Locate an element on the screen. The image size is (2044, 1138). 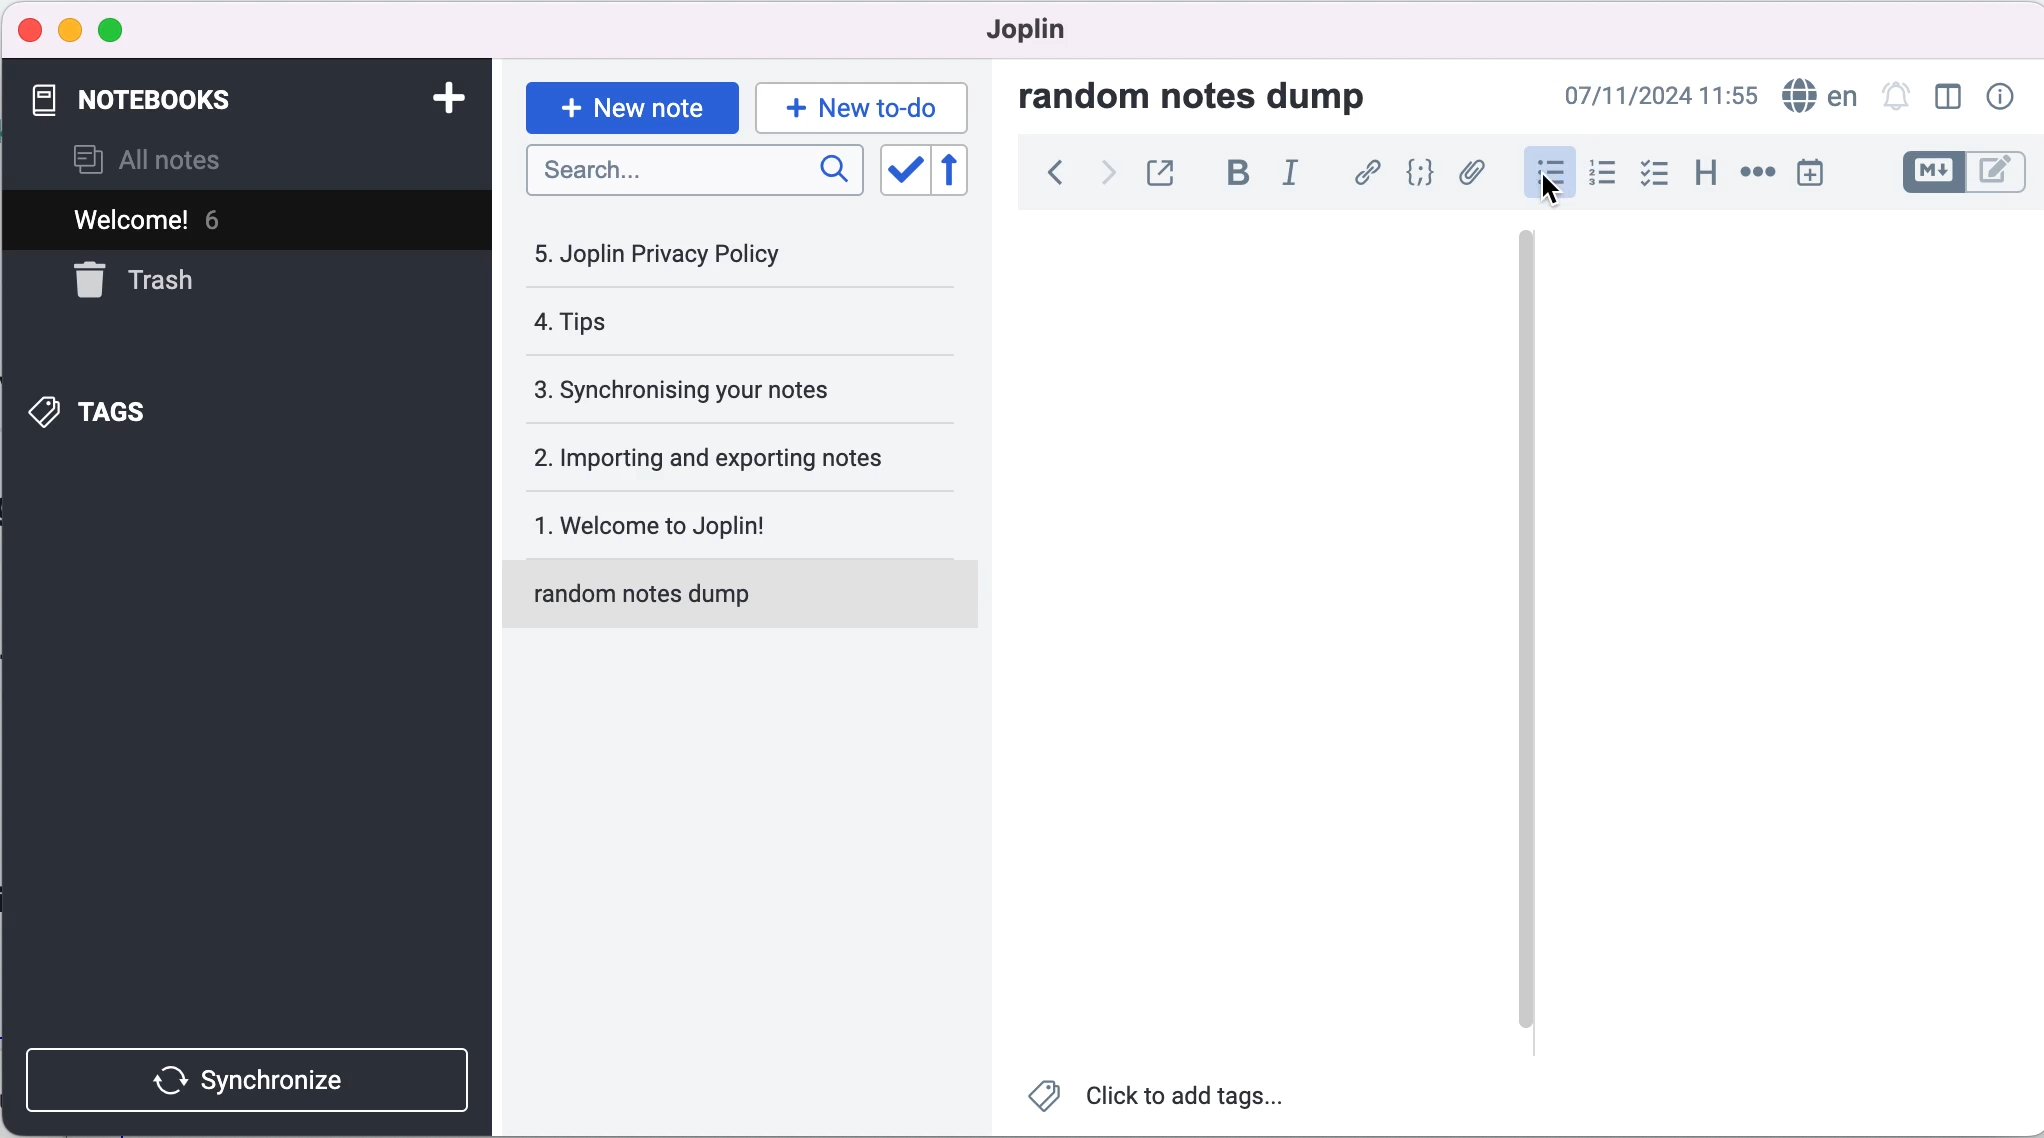
notebooks is located at coordinates (197, 101).